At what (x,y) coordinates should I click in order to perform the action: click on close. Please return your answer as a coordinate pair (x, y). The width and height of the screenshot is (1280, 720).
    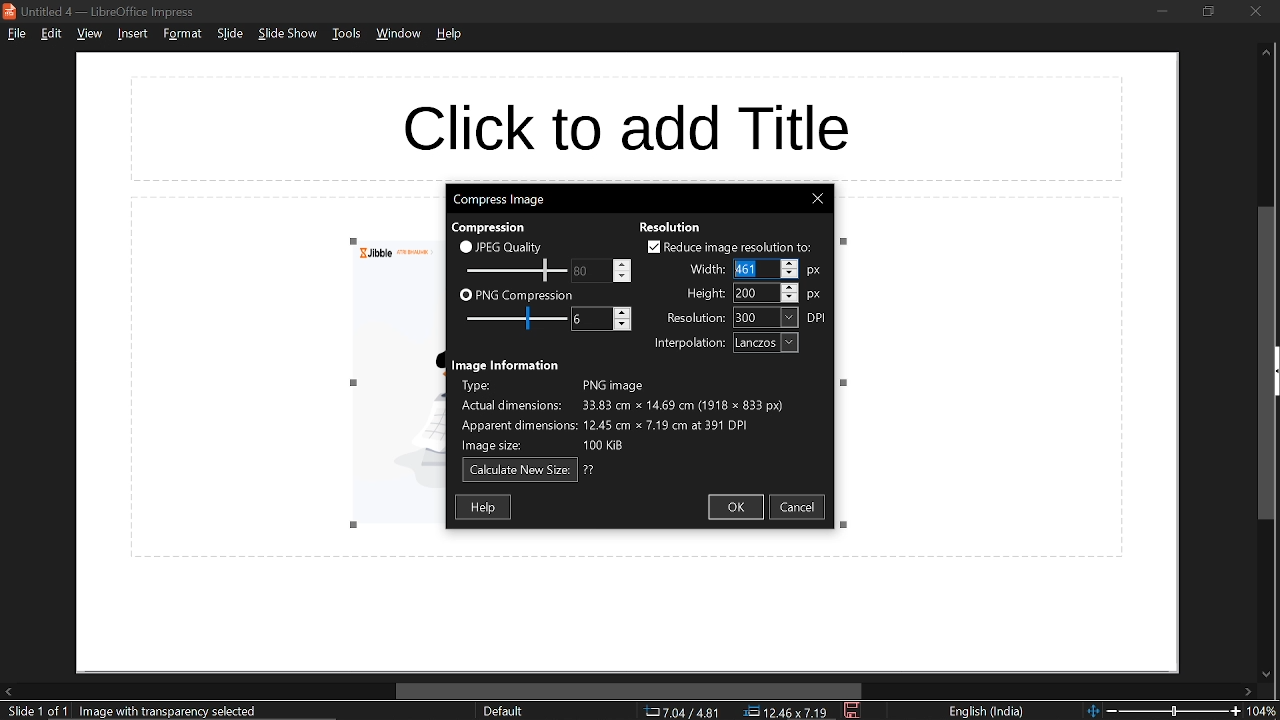
    Looking at the image, I should click on (819, 199).